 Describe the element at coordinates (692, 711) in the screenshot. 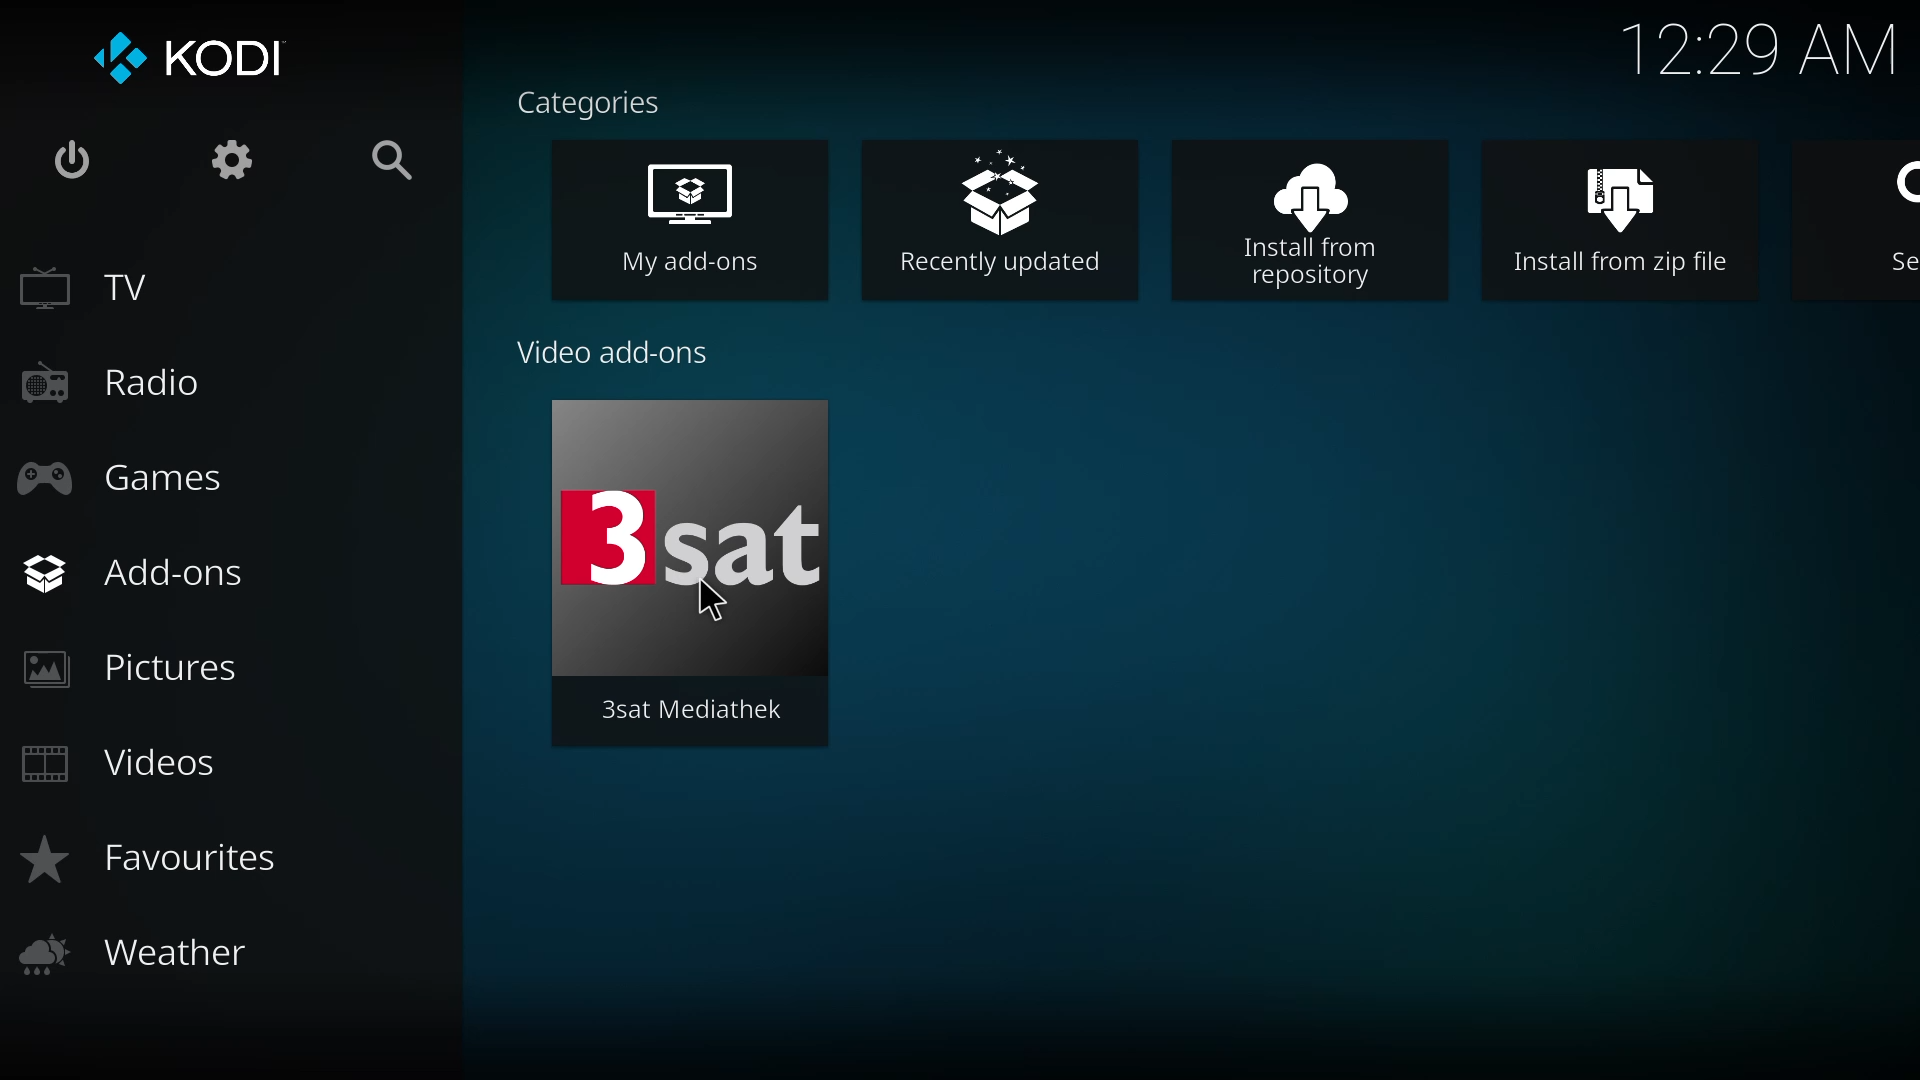

I see `3sat Mediathek` at that location.